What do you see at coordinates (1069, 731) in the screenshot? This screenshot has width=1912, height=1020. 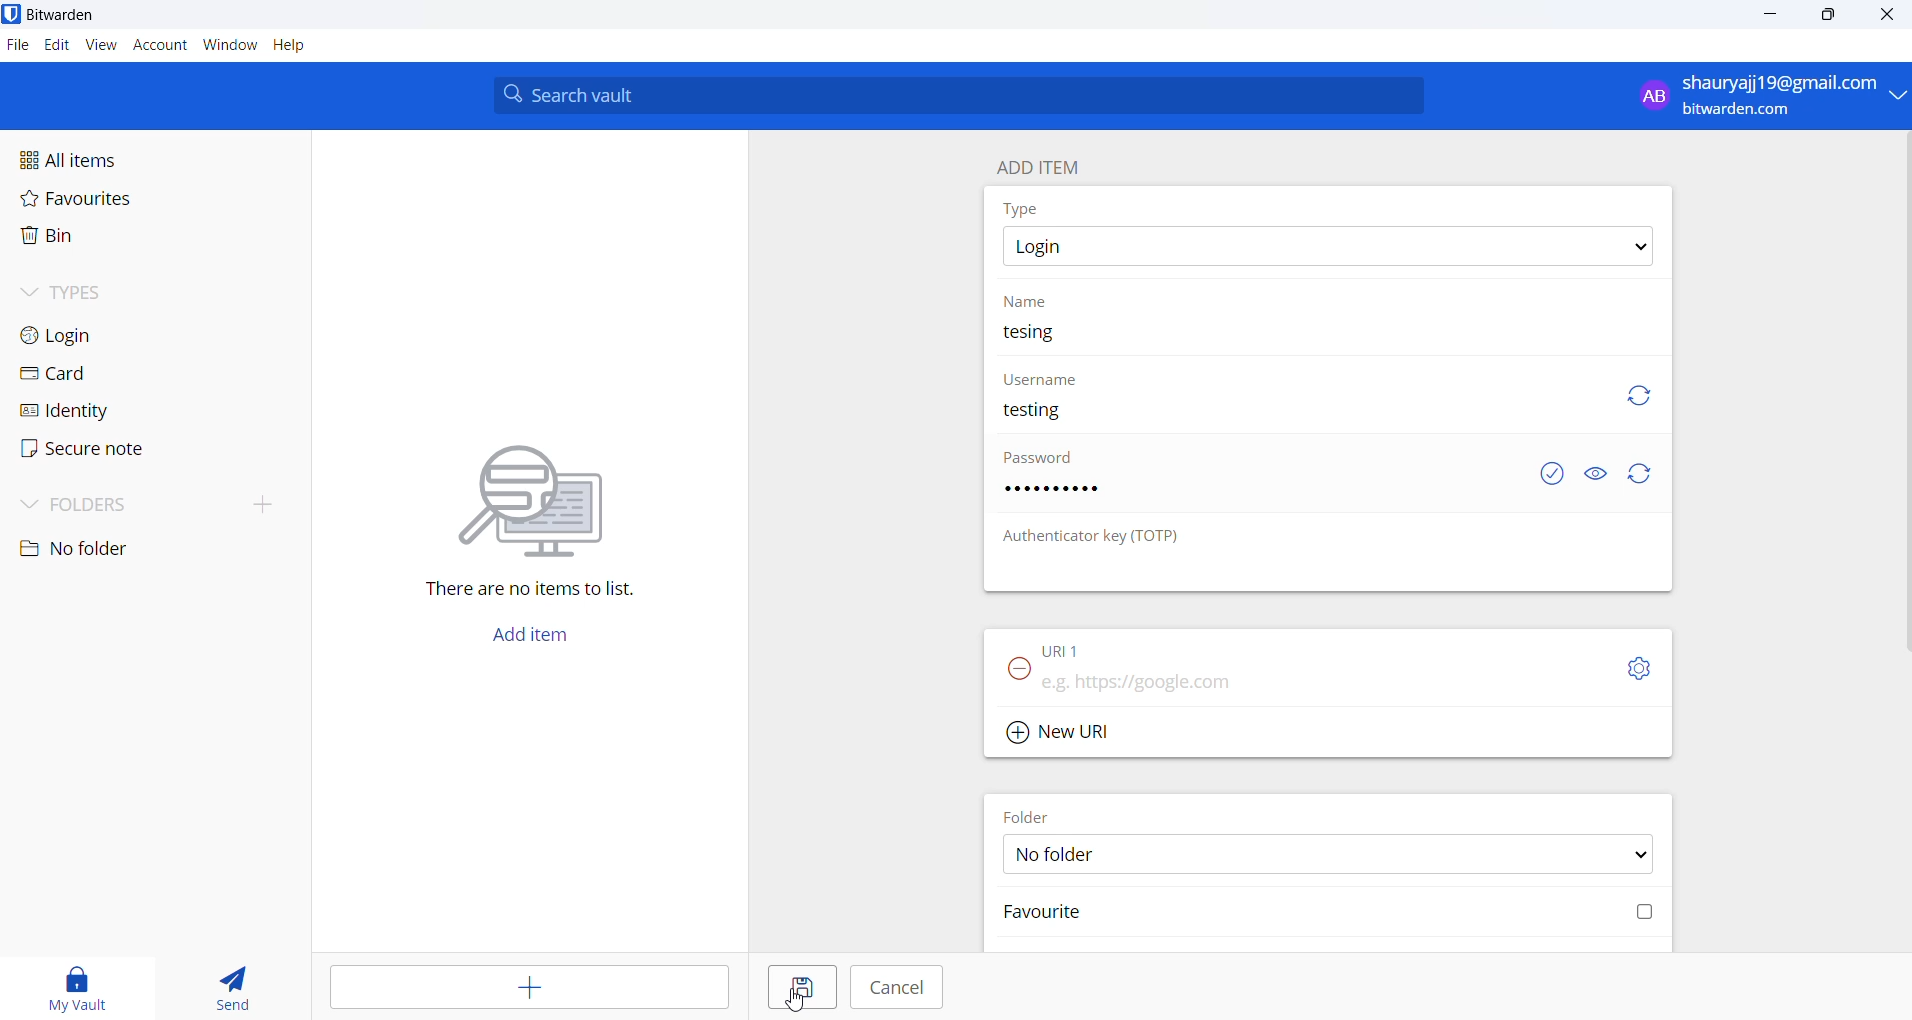 I see `add new URL` at bounding box center [1069, 731].